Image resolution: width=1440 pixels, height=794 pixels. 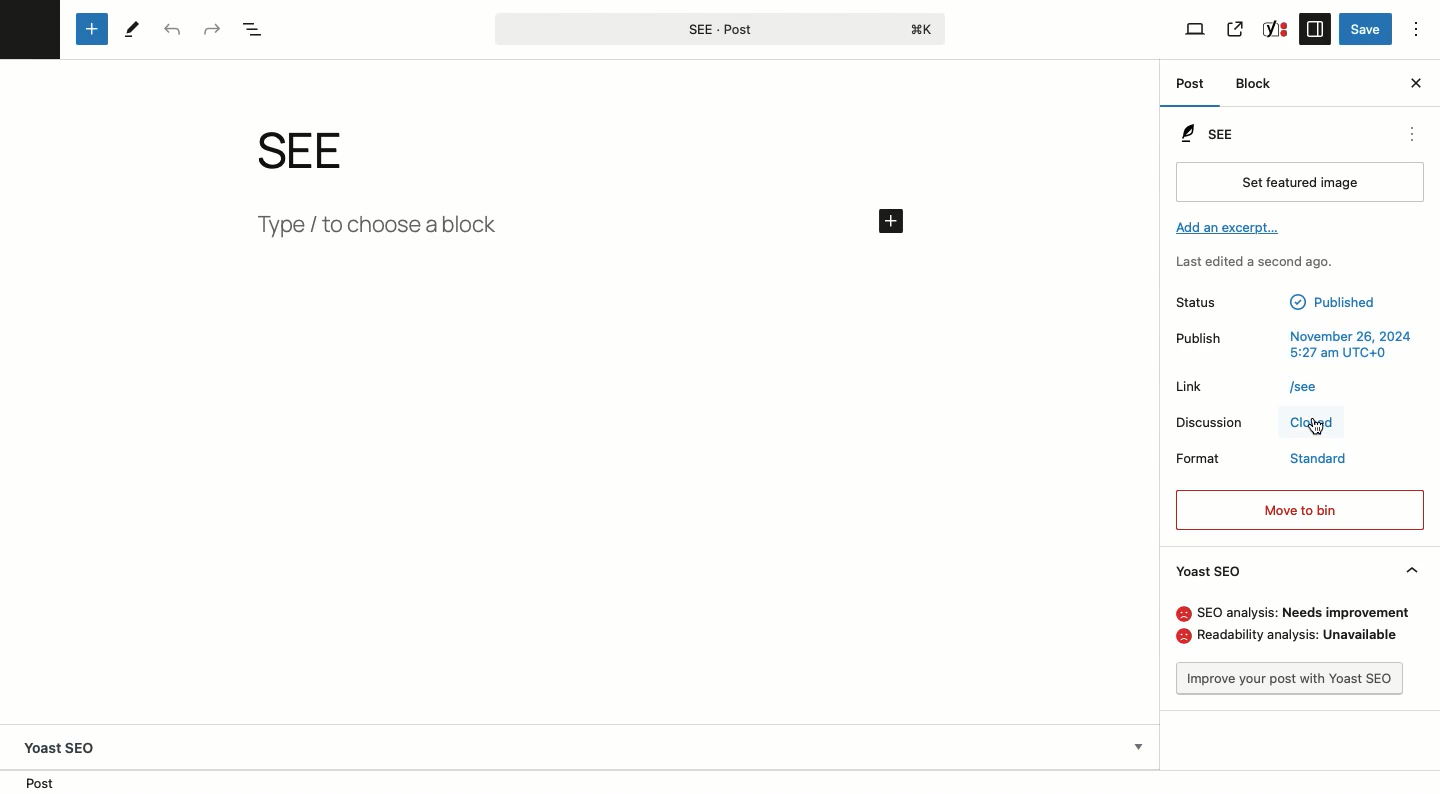 I want to click on SEE, so click(x=1213, y=132).